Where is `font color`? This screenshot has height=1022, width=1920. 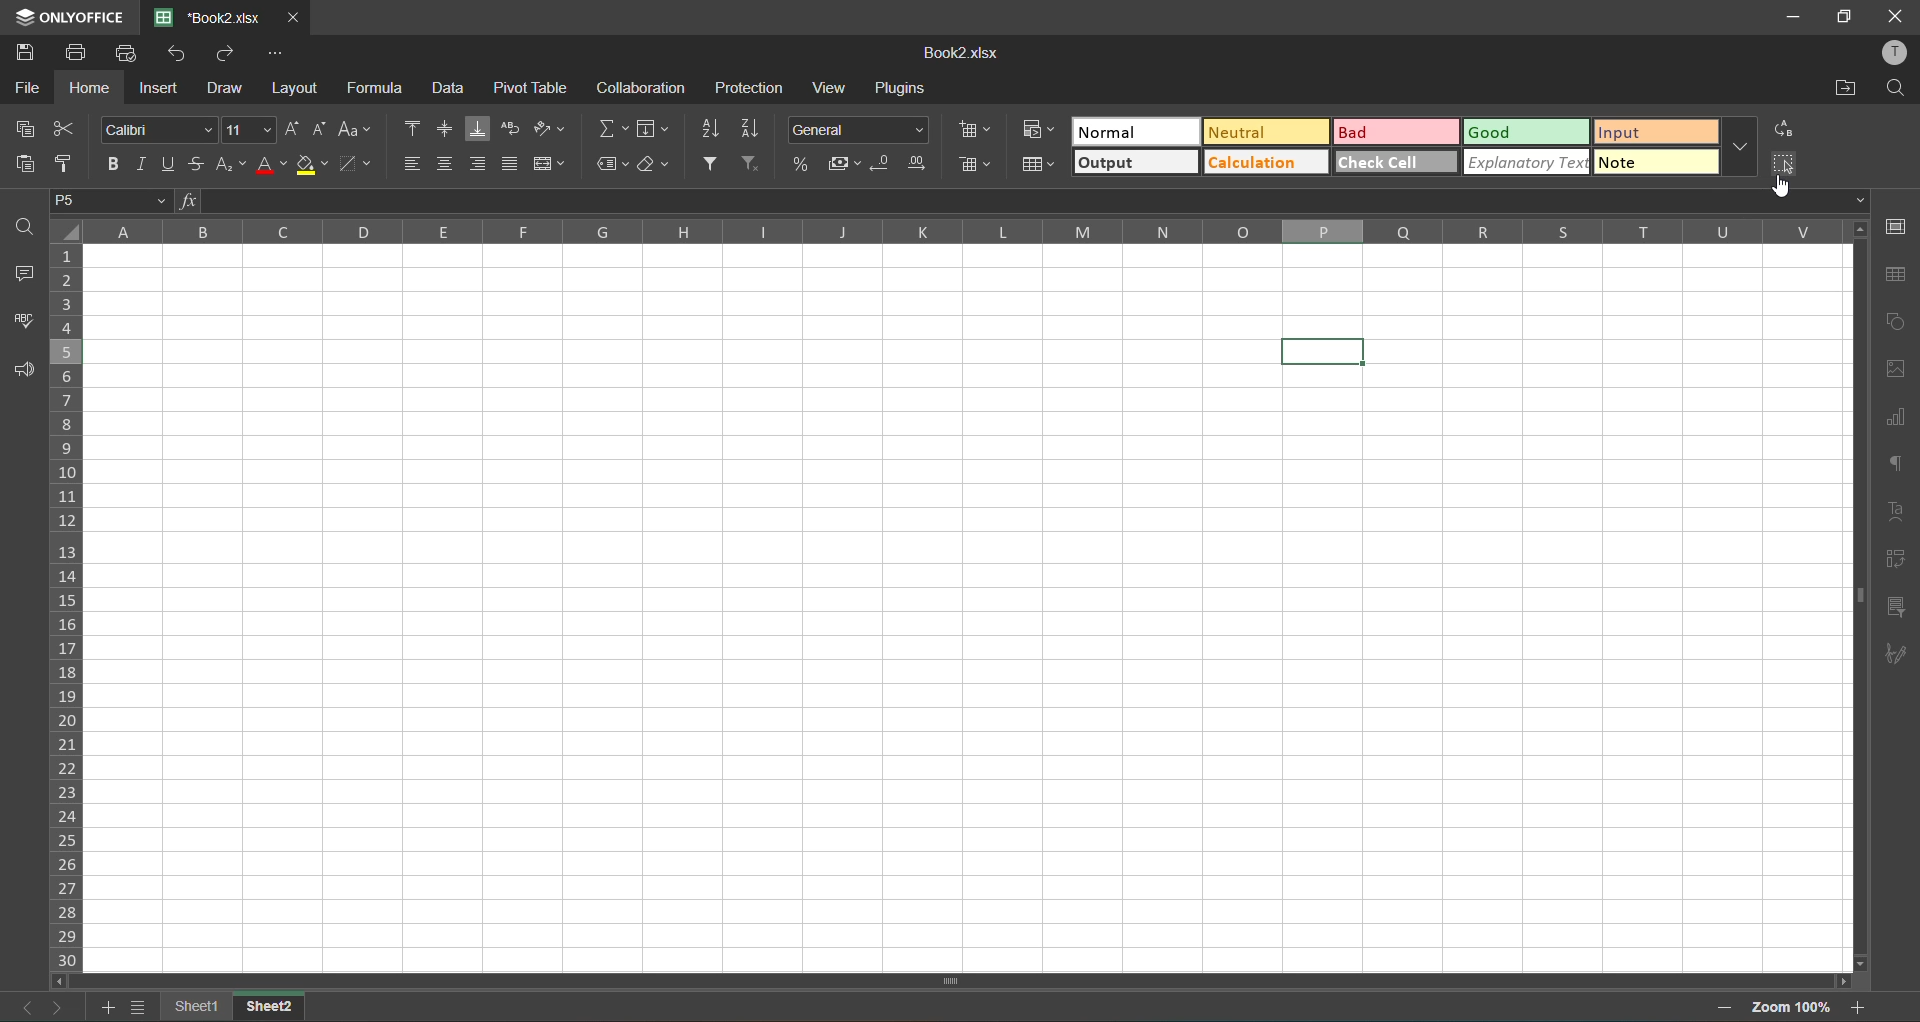
font color is located at coordinates (270, 169).